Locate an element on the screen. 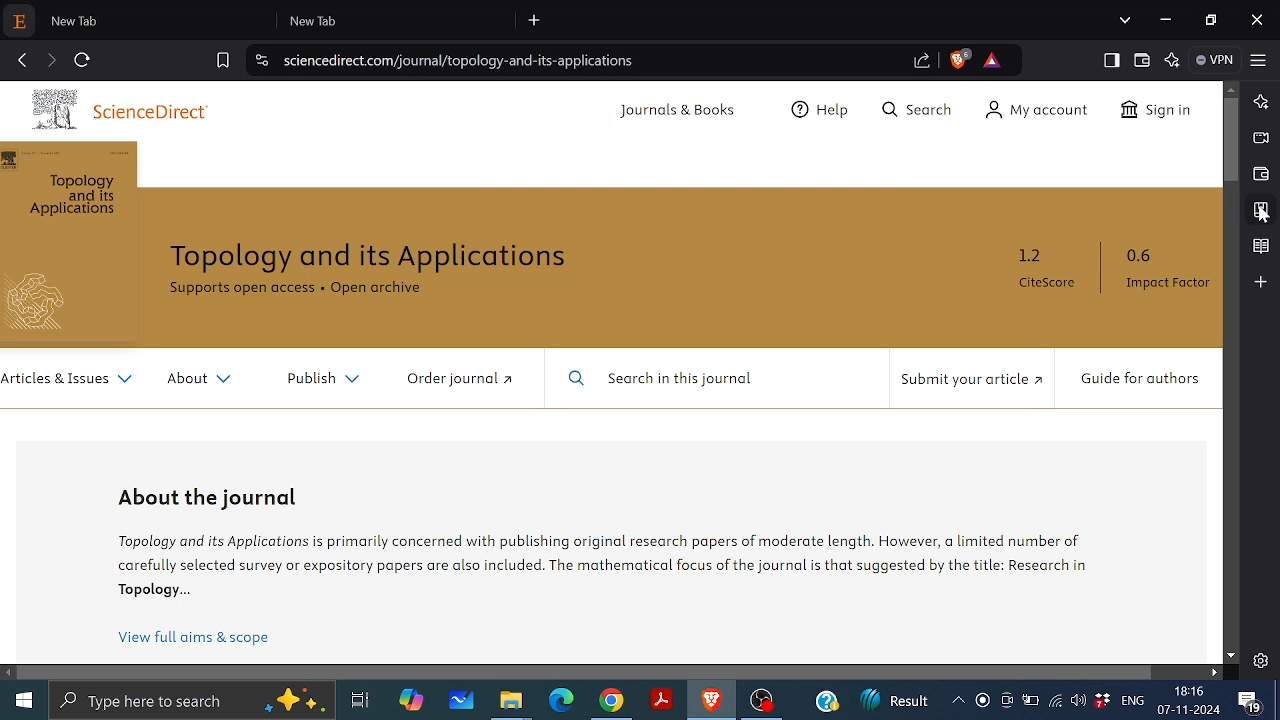 The image size is (1280, 720). VPN is located at coordinates (1216, 60).